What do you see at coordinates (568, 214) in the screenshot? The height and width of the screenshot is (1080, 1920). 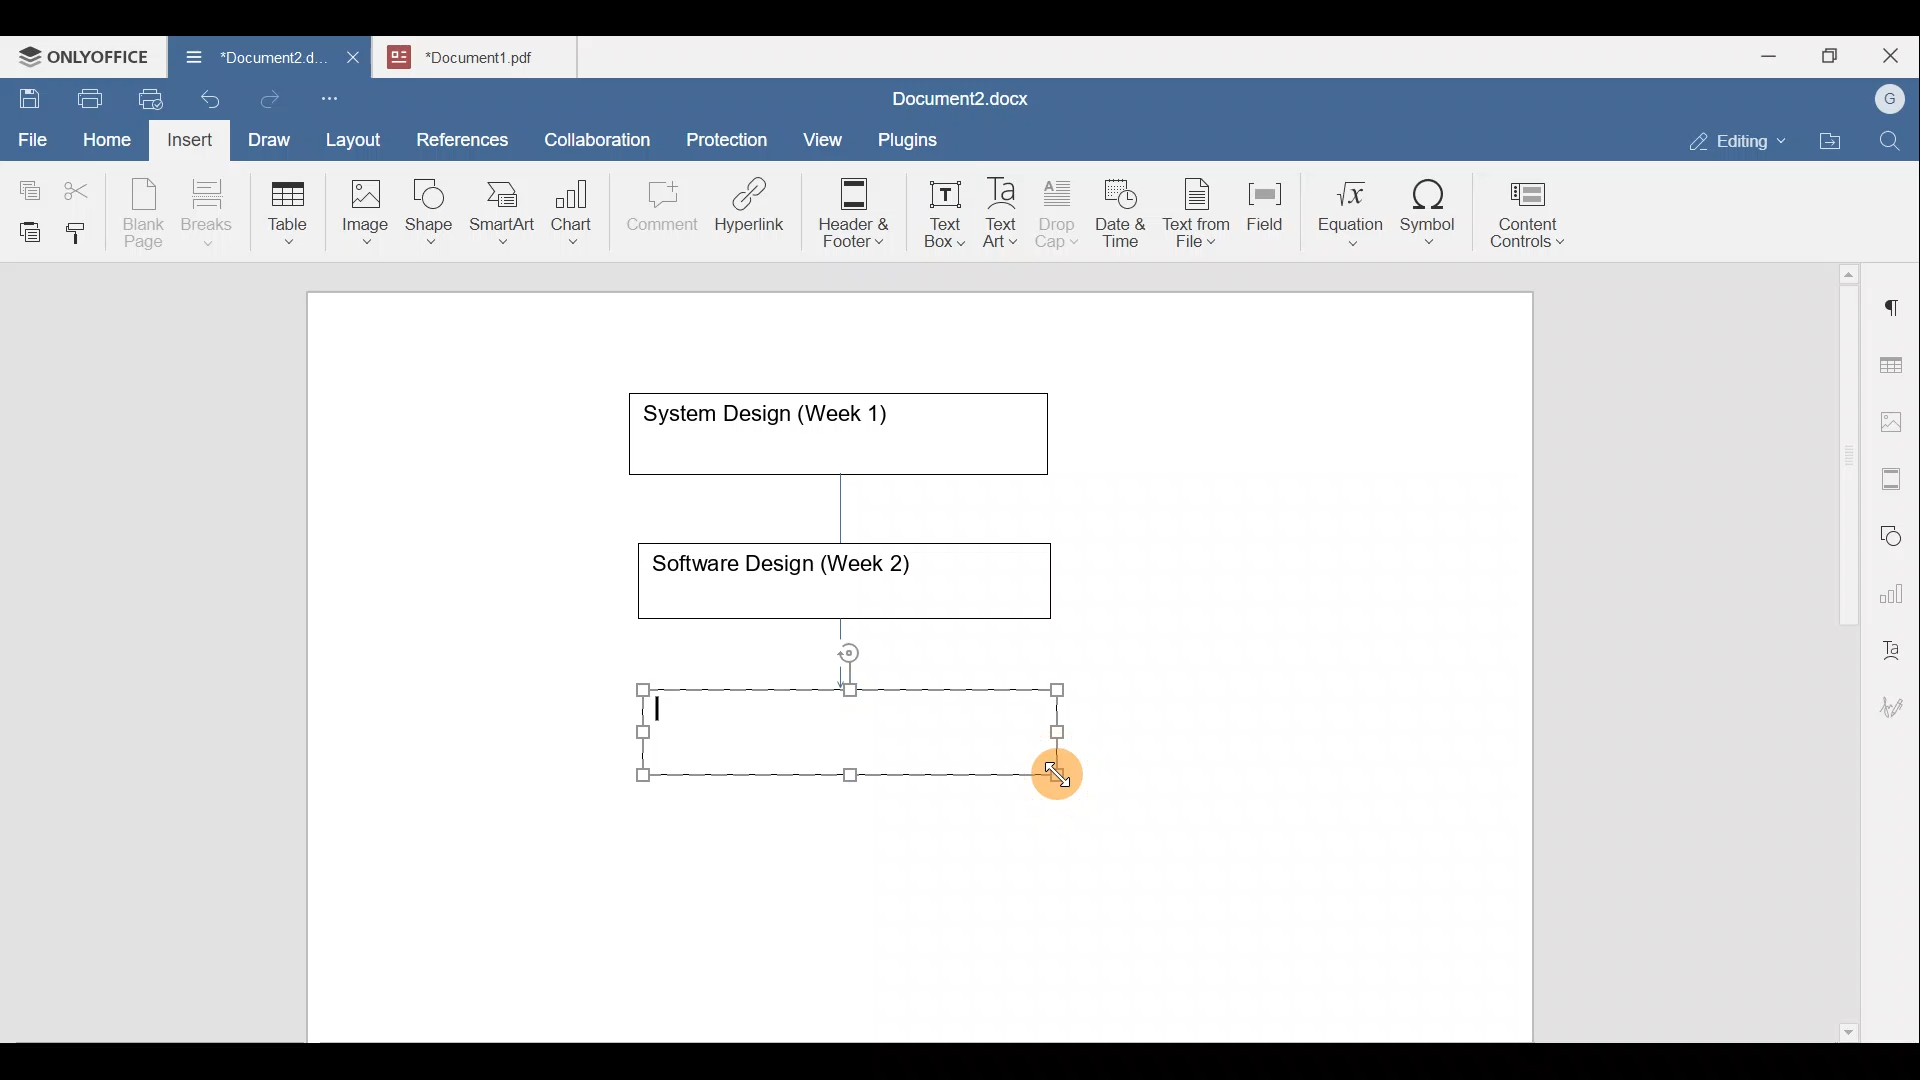 I see `Chart` at bounding box center [568, 214].